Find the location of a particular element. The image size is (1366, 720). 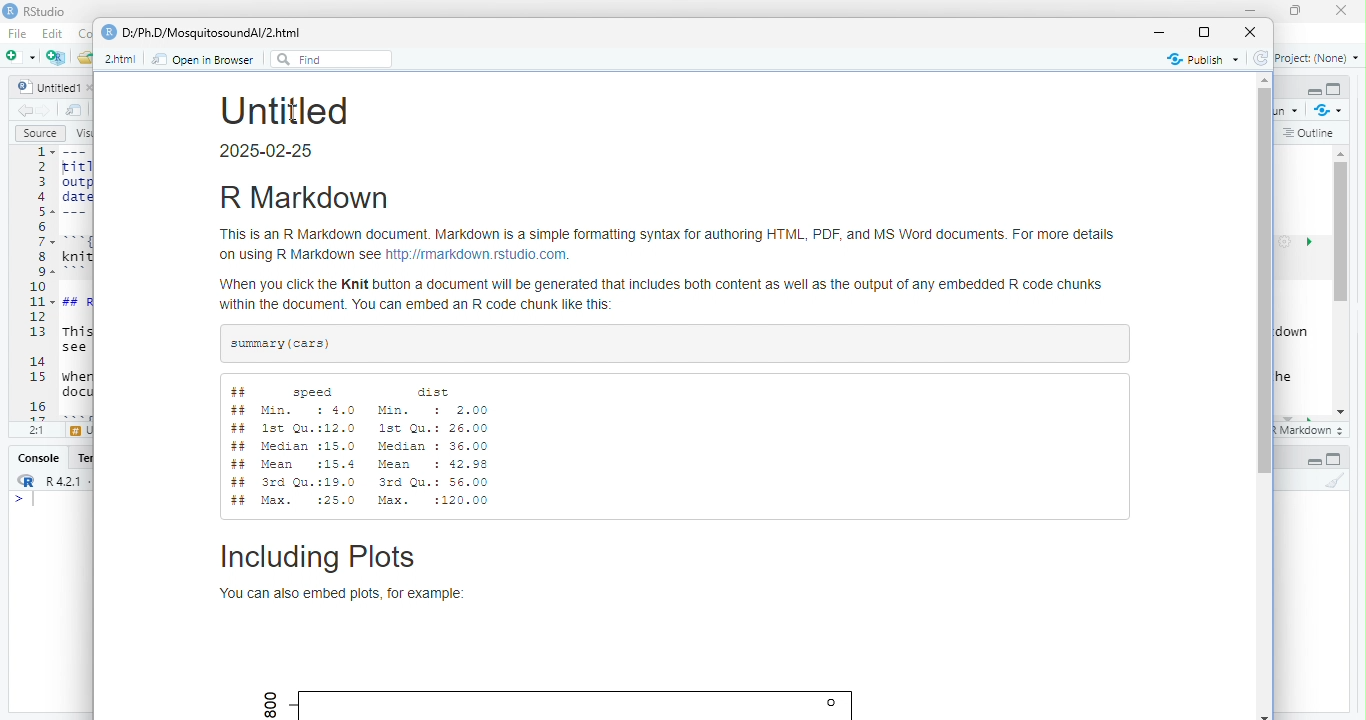

minimise is located at coordinates (1161, 33).